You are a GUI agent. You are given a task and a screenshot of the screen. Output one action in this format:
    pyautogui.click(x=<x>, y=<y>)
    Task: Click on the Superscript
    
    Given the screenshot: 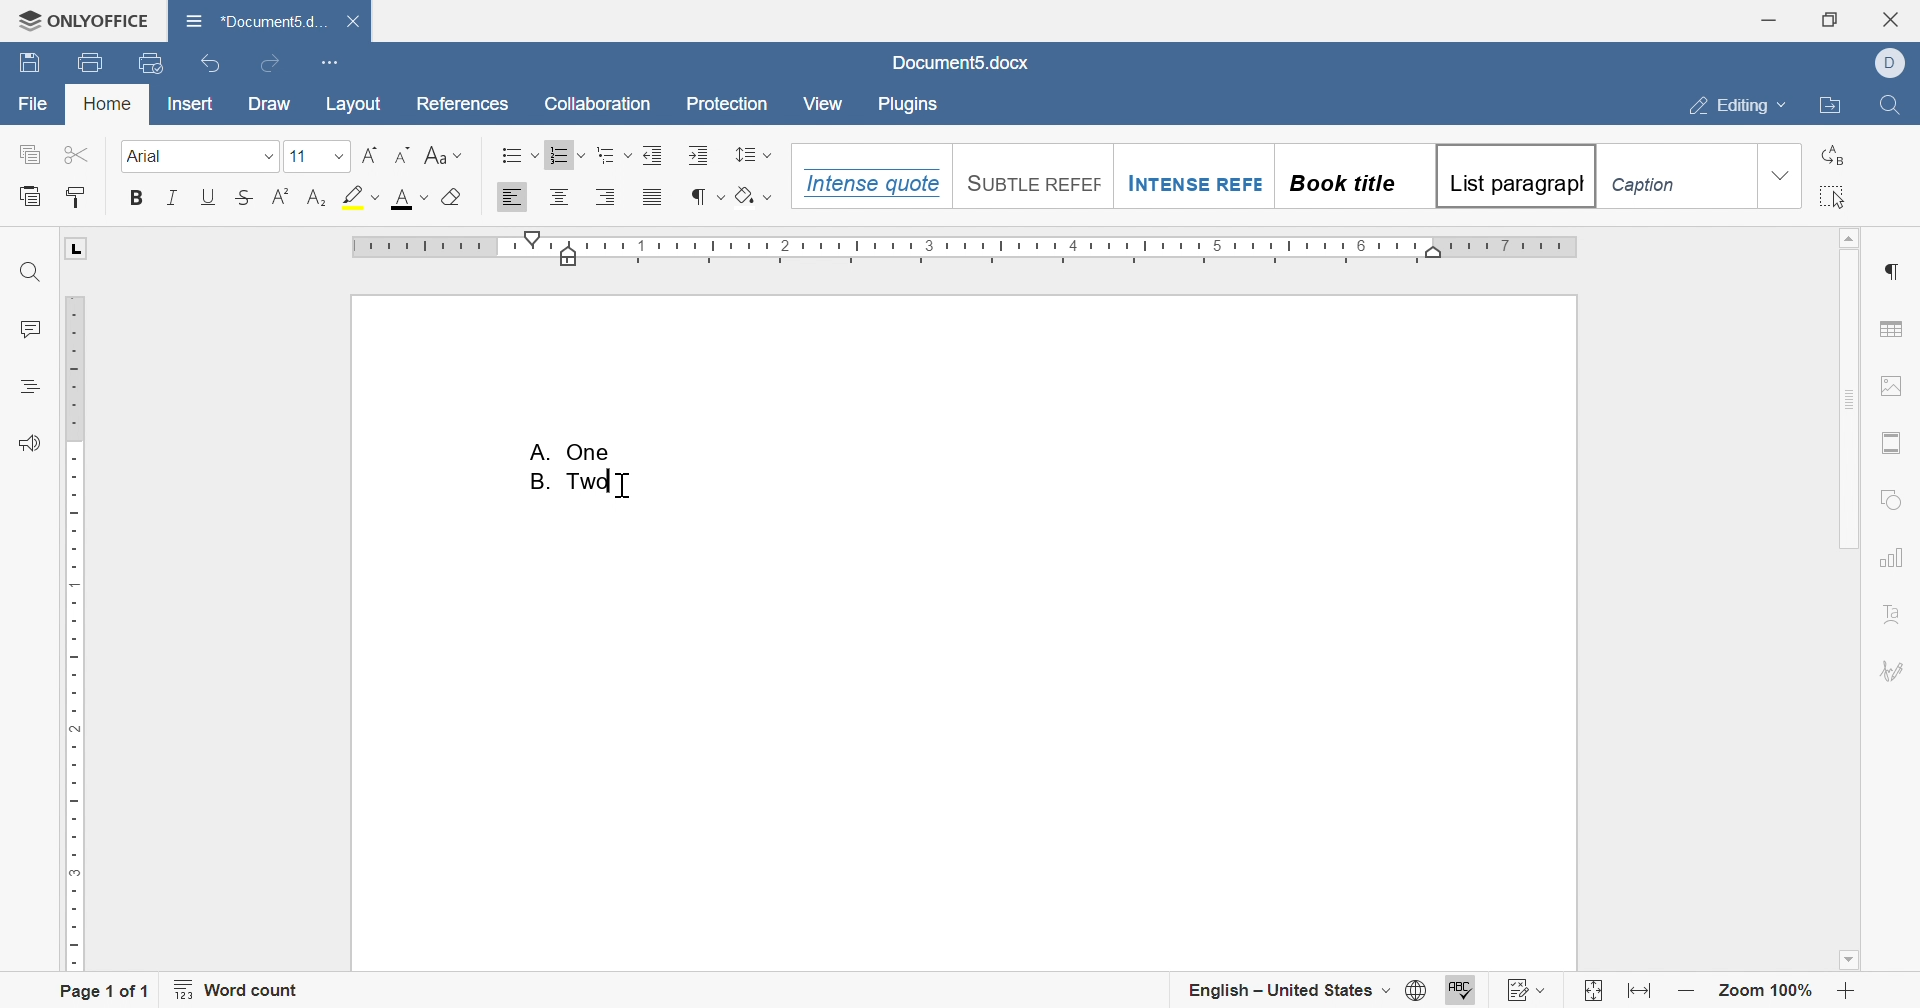 What is the action you would take?
    pyautogui.click(x=281, y=196)
    